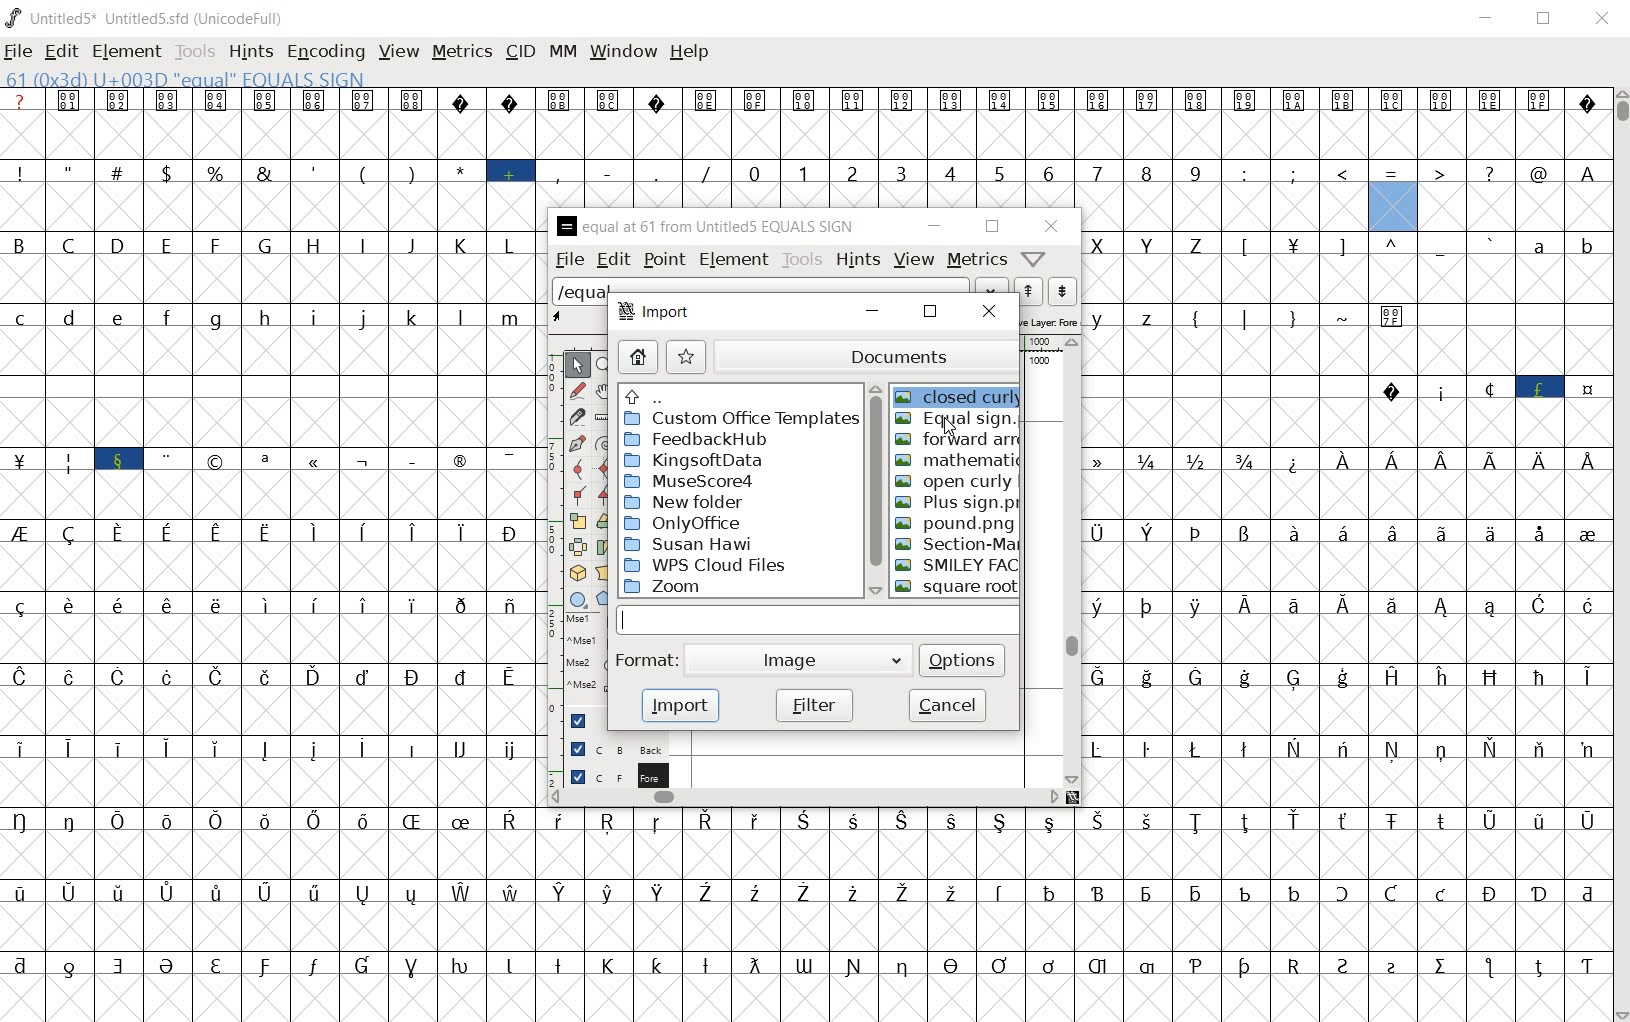 Image resolution: width=1630 pixels, height=1022 pixels. I want to click on cursor, so click(948, 426).